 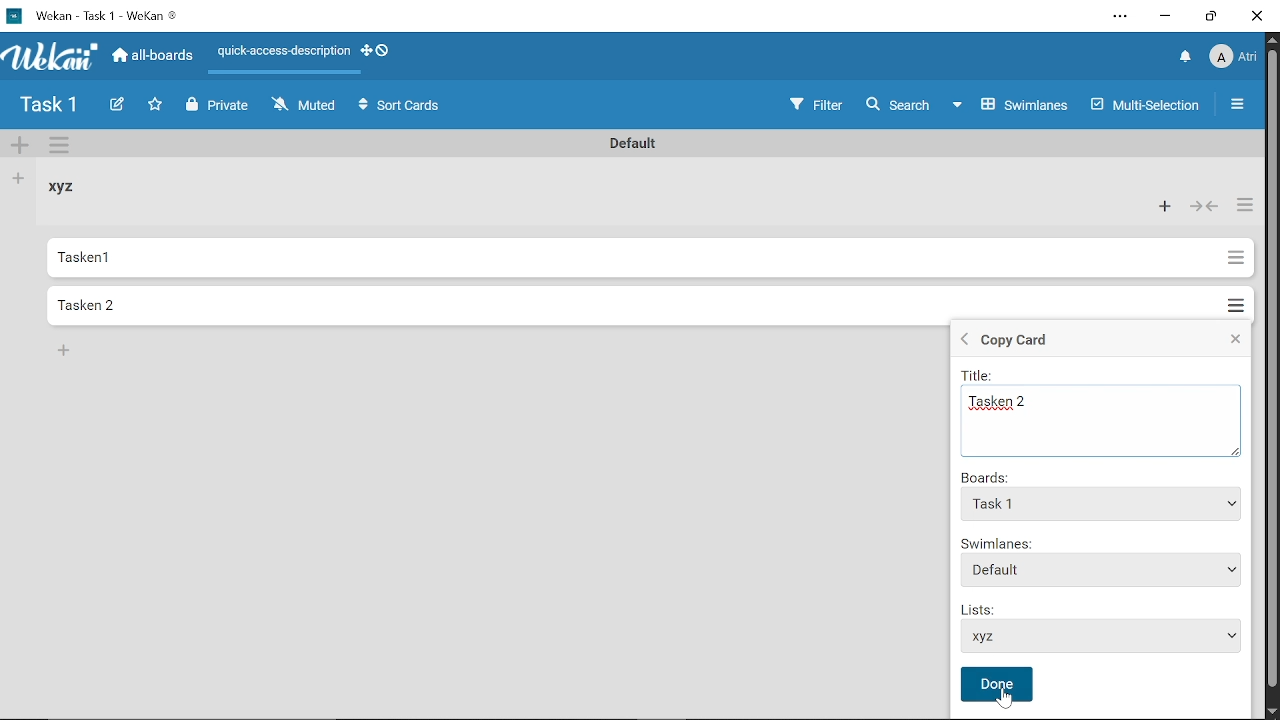 What do you see at coordinates (66, 352) in the screenshot?
I see `Add card to the bottom of the list` at bounding box center [66, 352].